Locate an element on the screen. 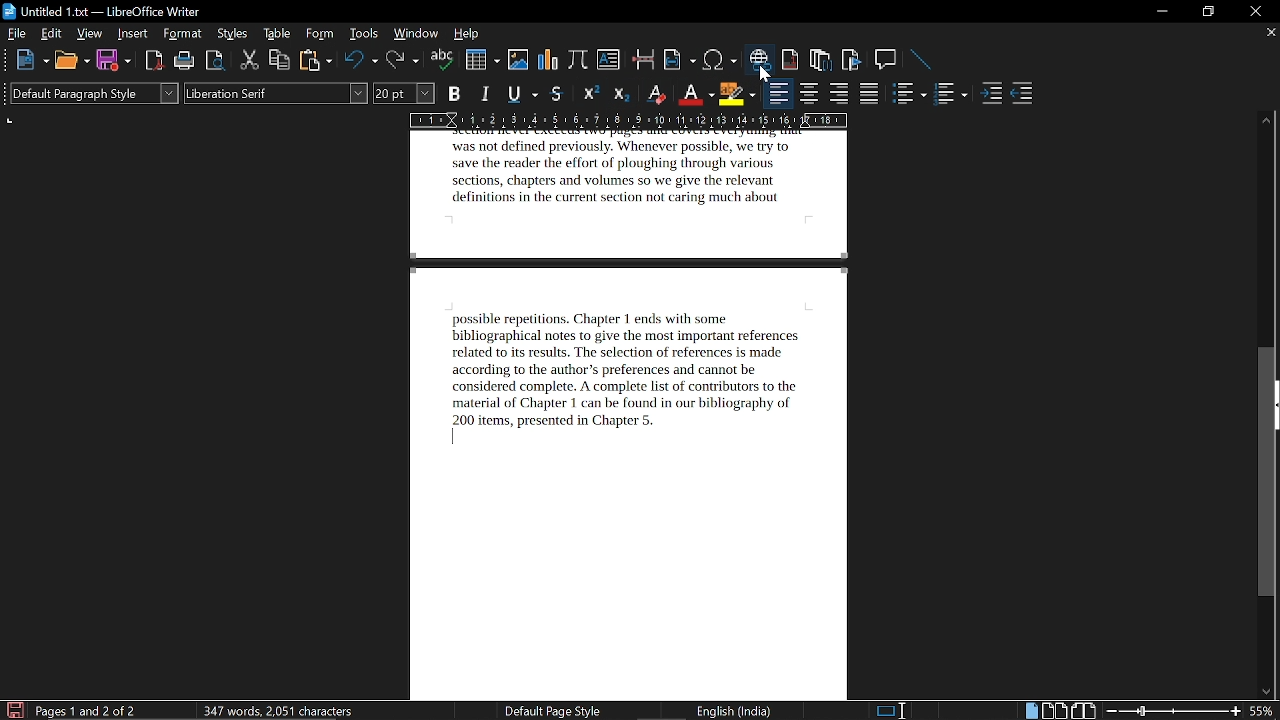  view is located at coordinates (90, 33).